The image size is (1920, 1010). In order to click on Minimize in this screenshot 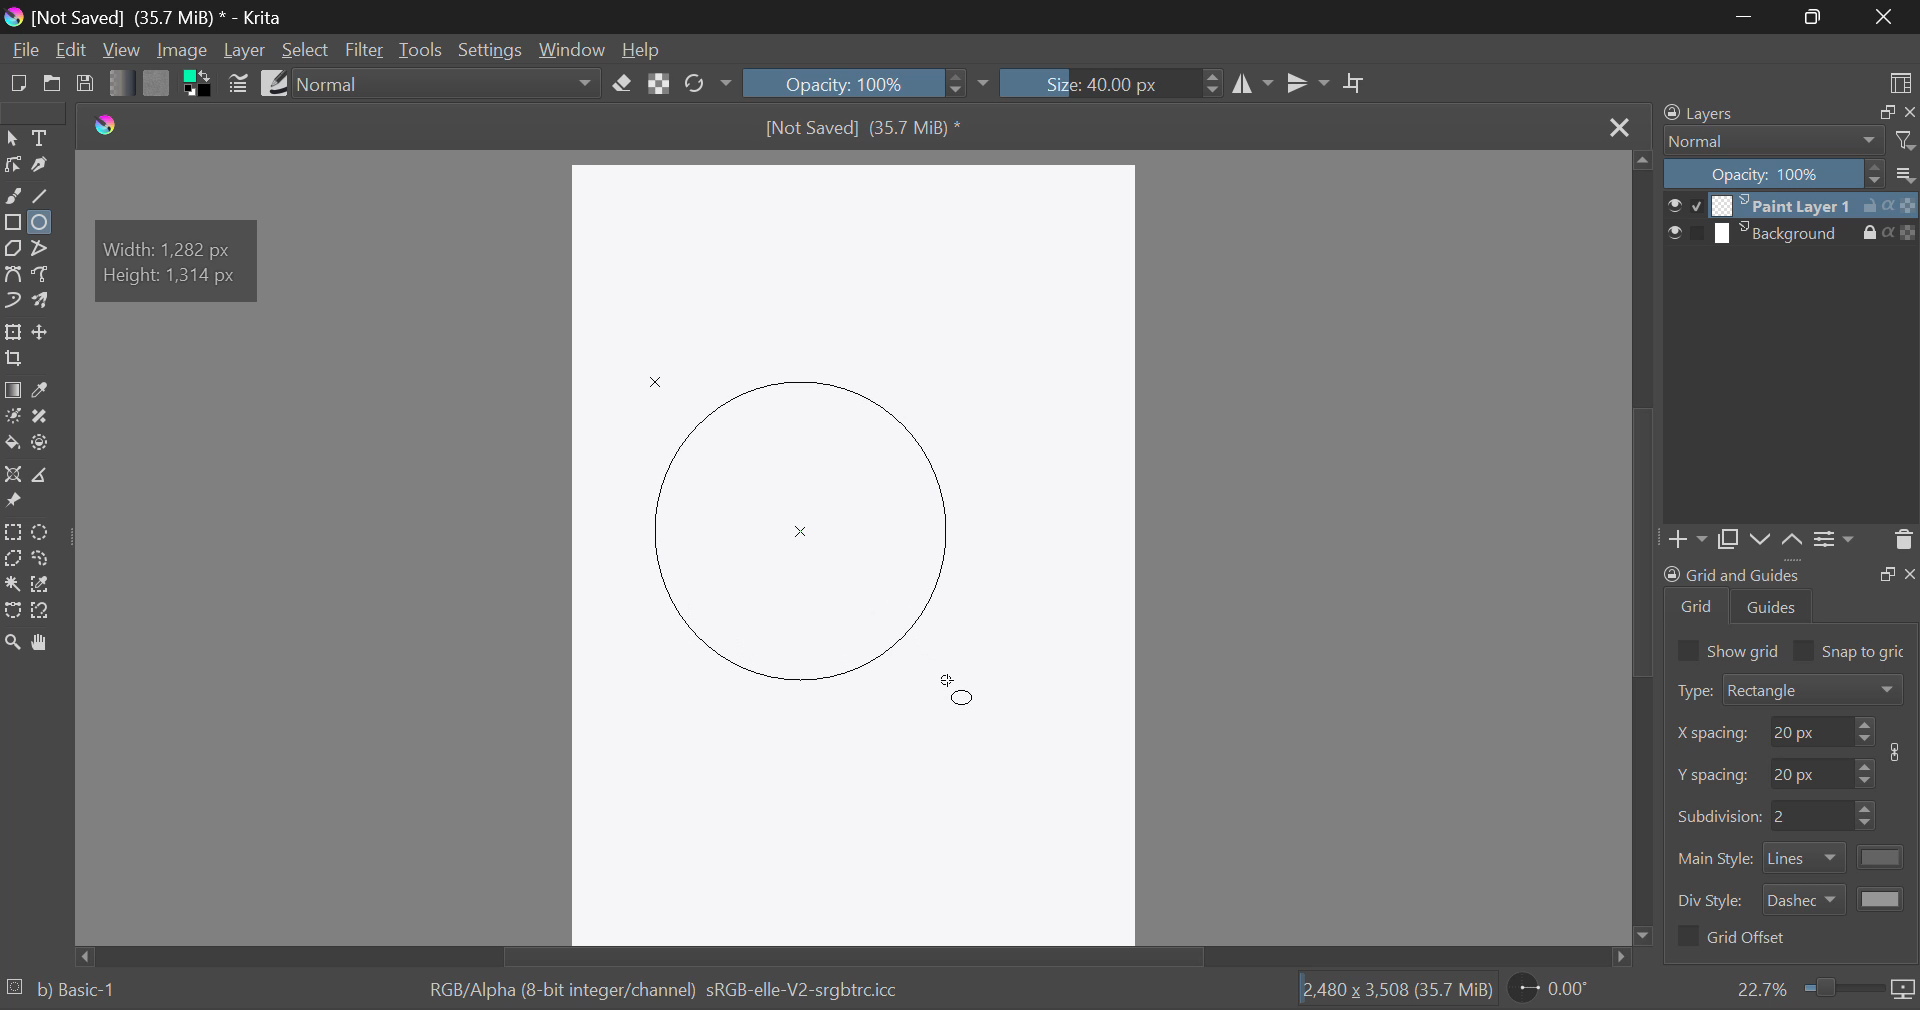, I will do `click(1817, 17)`.